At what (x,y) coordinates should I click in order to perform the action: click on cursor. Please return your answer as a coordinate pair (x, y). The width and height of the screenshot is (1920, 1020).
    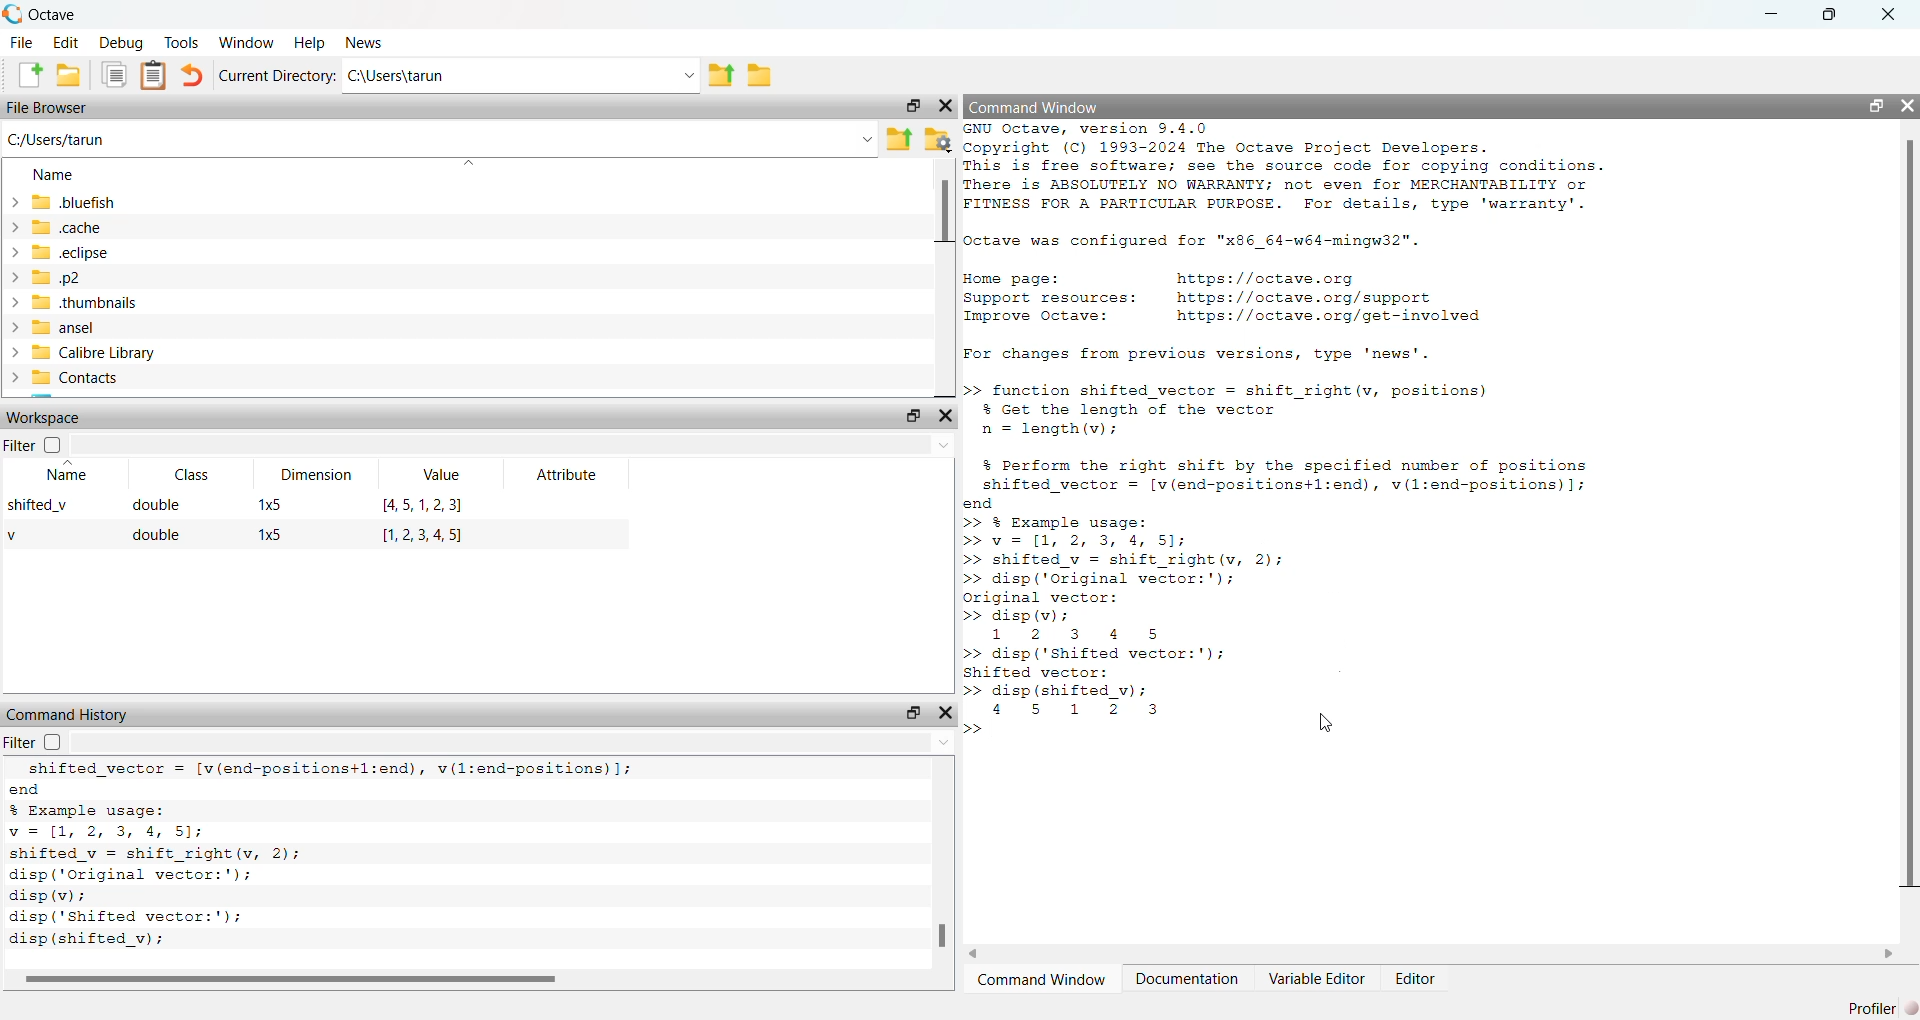
    Looking at the image, I should click on (1326, 721).